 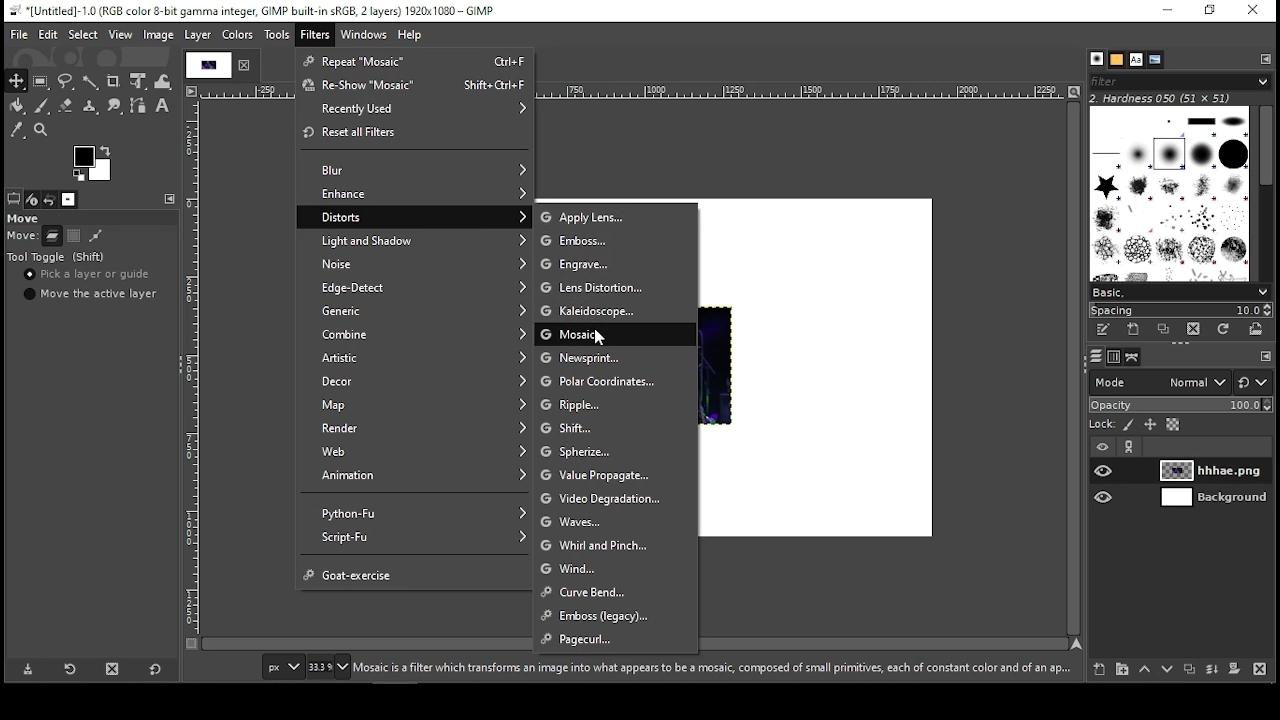 What do you see at coordinates (1190, 672) in the screenshot?
I see `duplicate layer` at bounding box center [1190, 672].